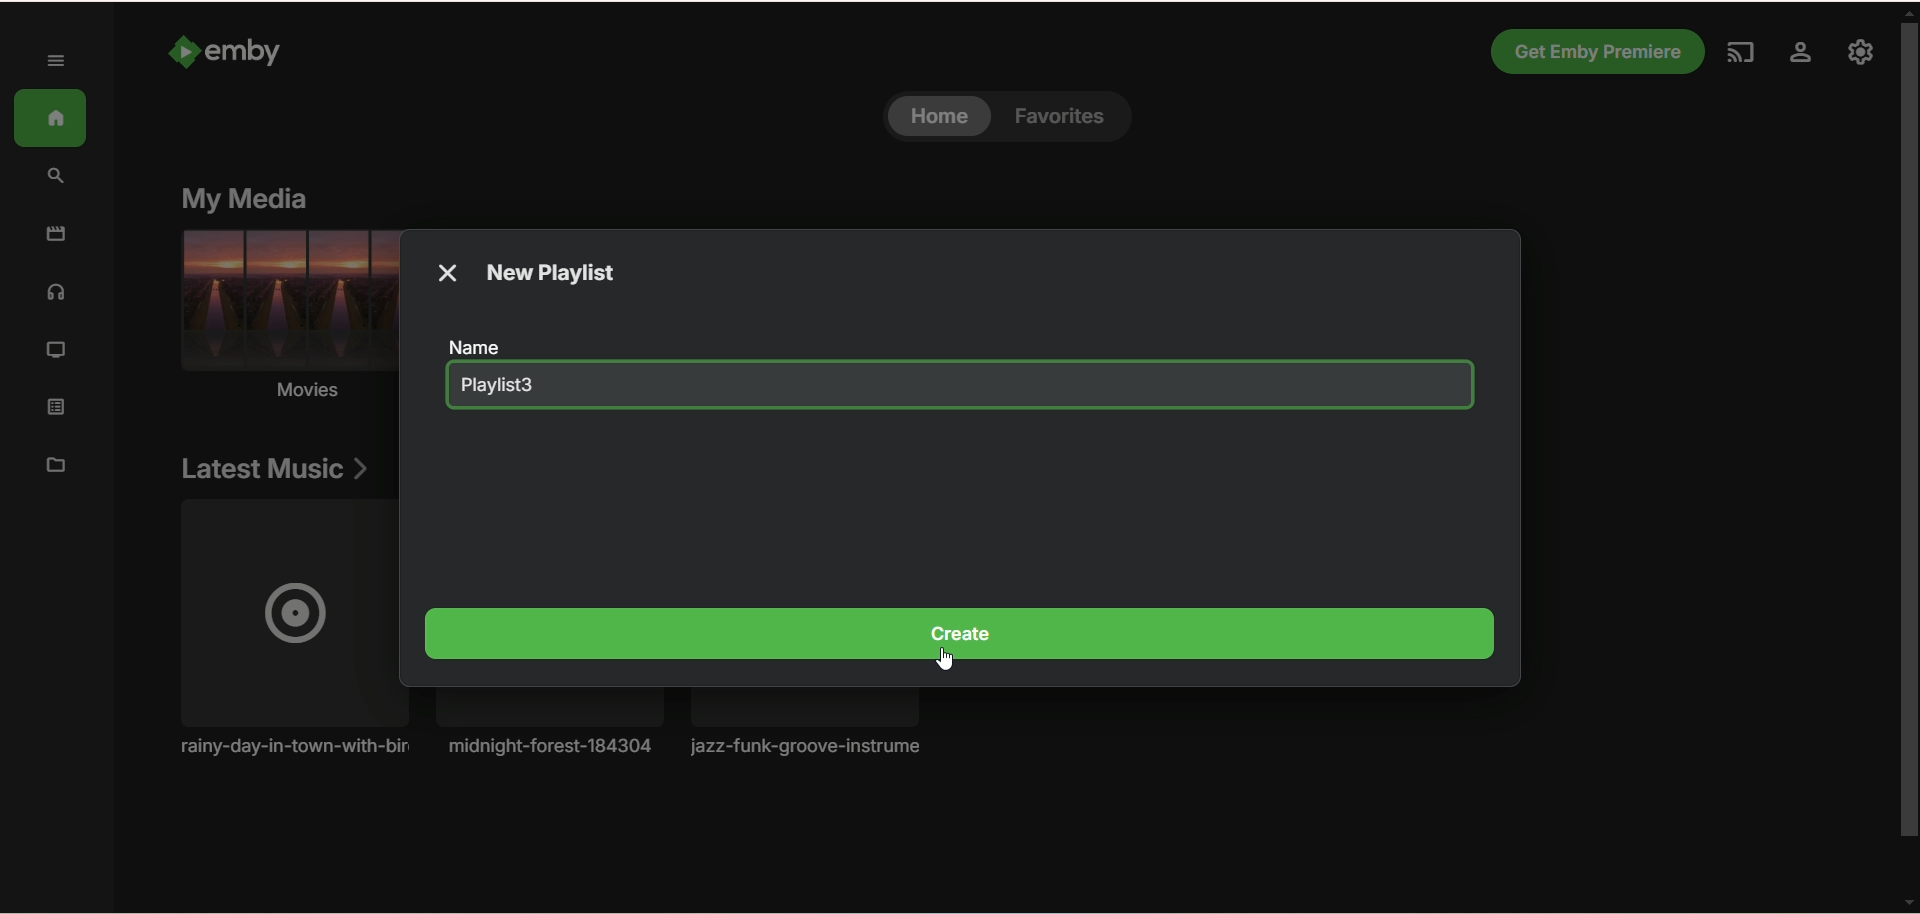 The image size is (1920, 914). Describe the element at coordinates (57, 352) in the screenshot. I see `TV shows` at that location.